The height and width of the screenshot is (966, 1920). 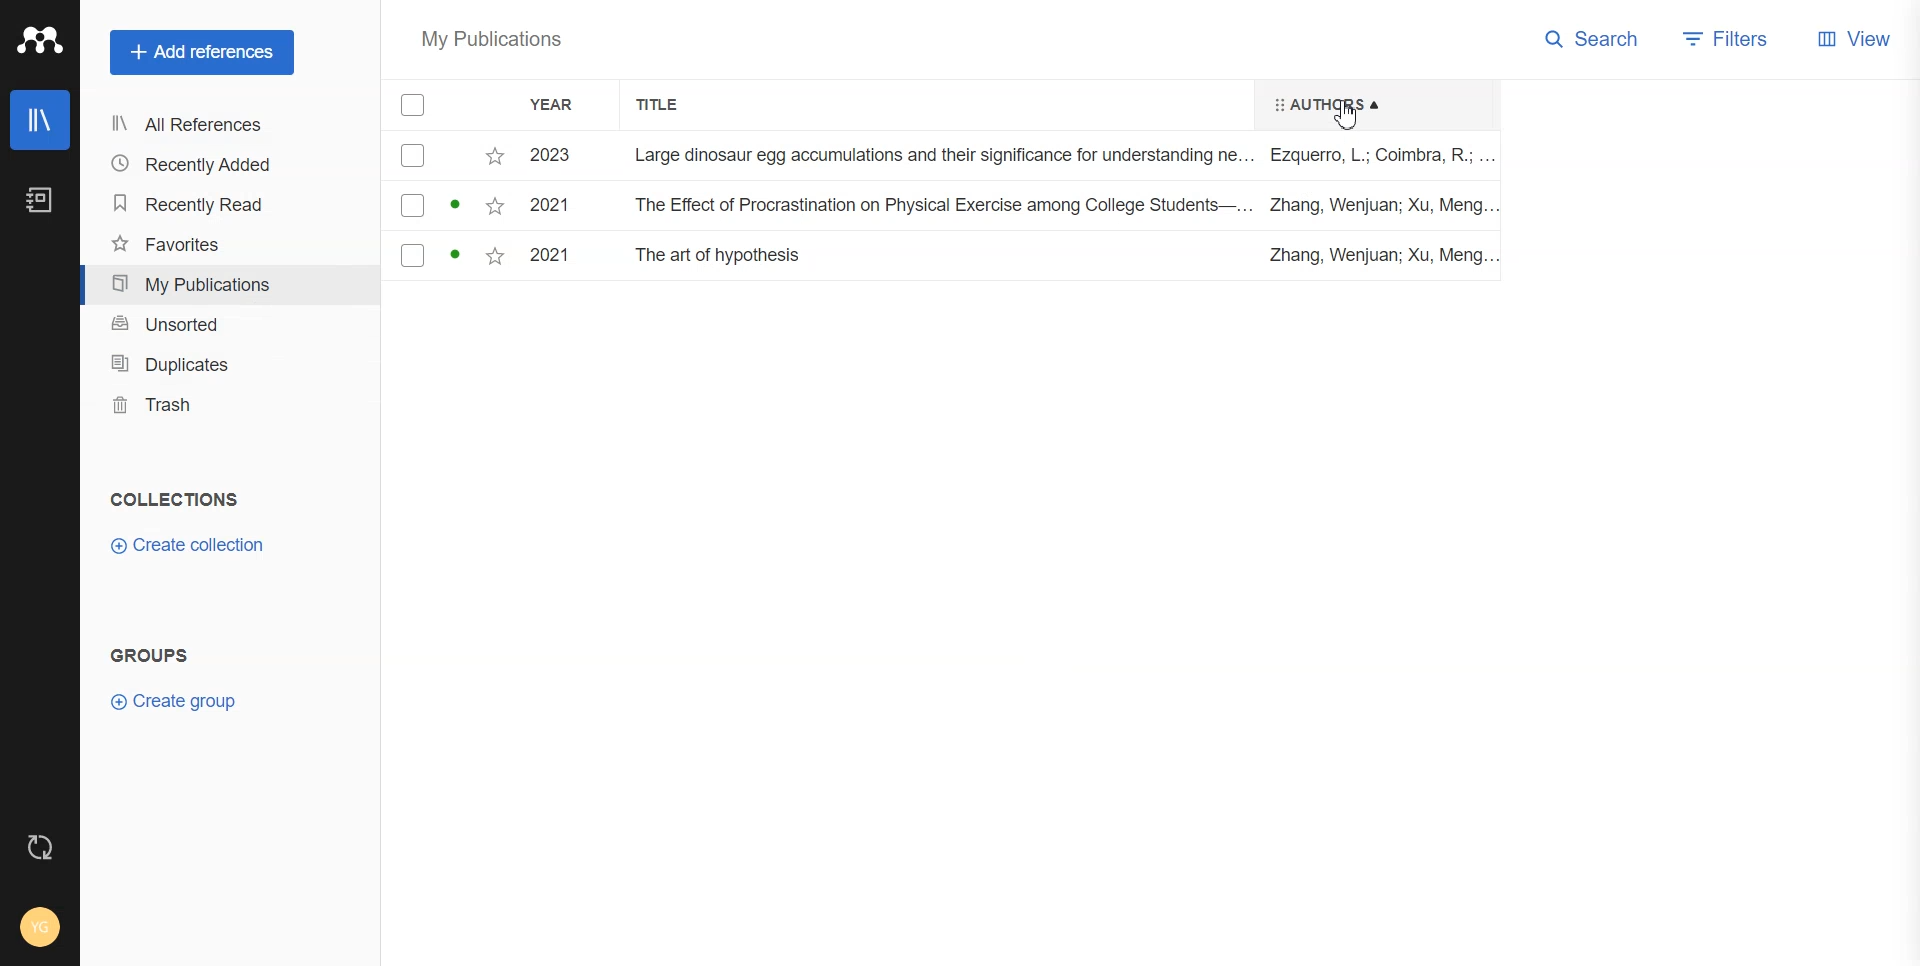 What do you see at coordinates (1378, 156) in the screenshot?
I see `Ezquerro, L.; Coimbra, R.;` at bounding box center [1378, 156].